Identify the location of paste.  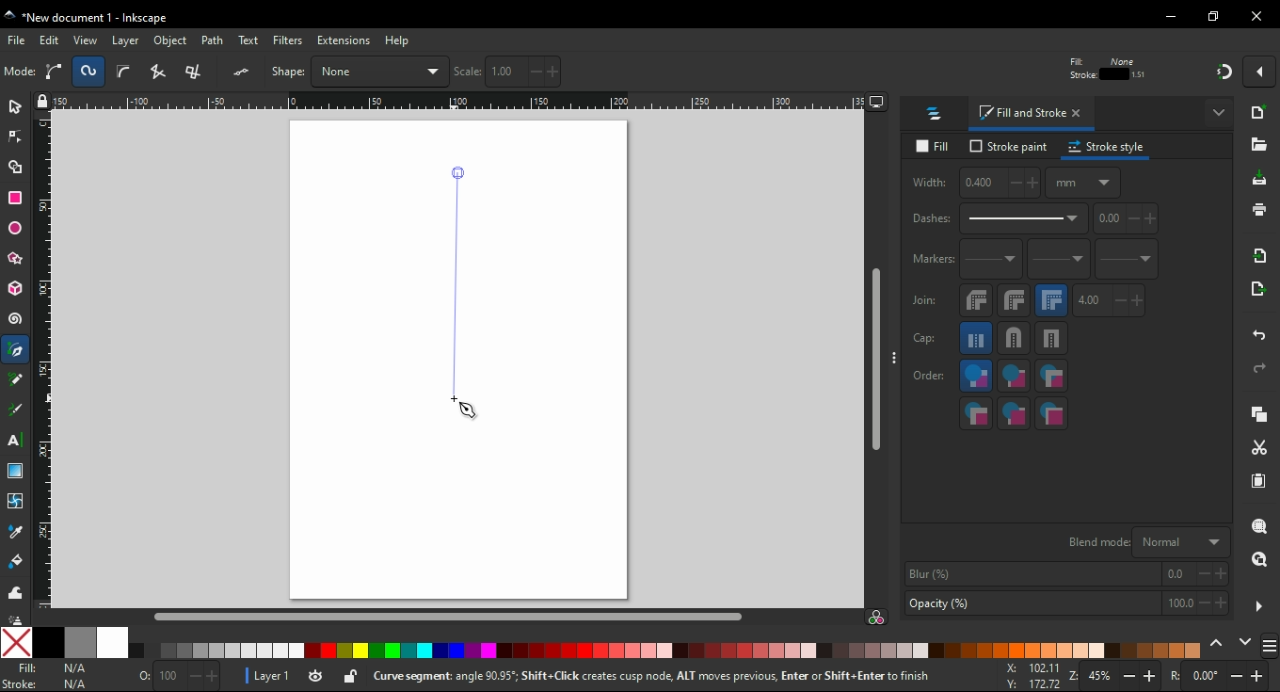
(1258, 481).